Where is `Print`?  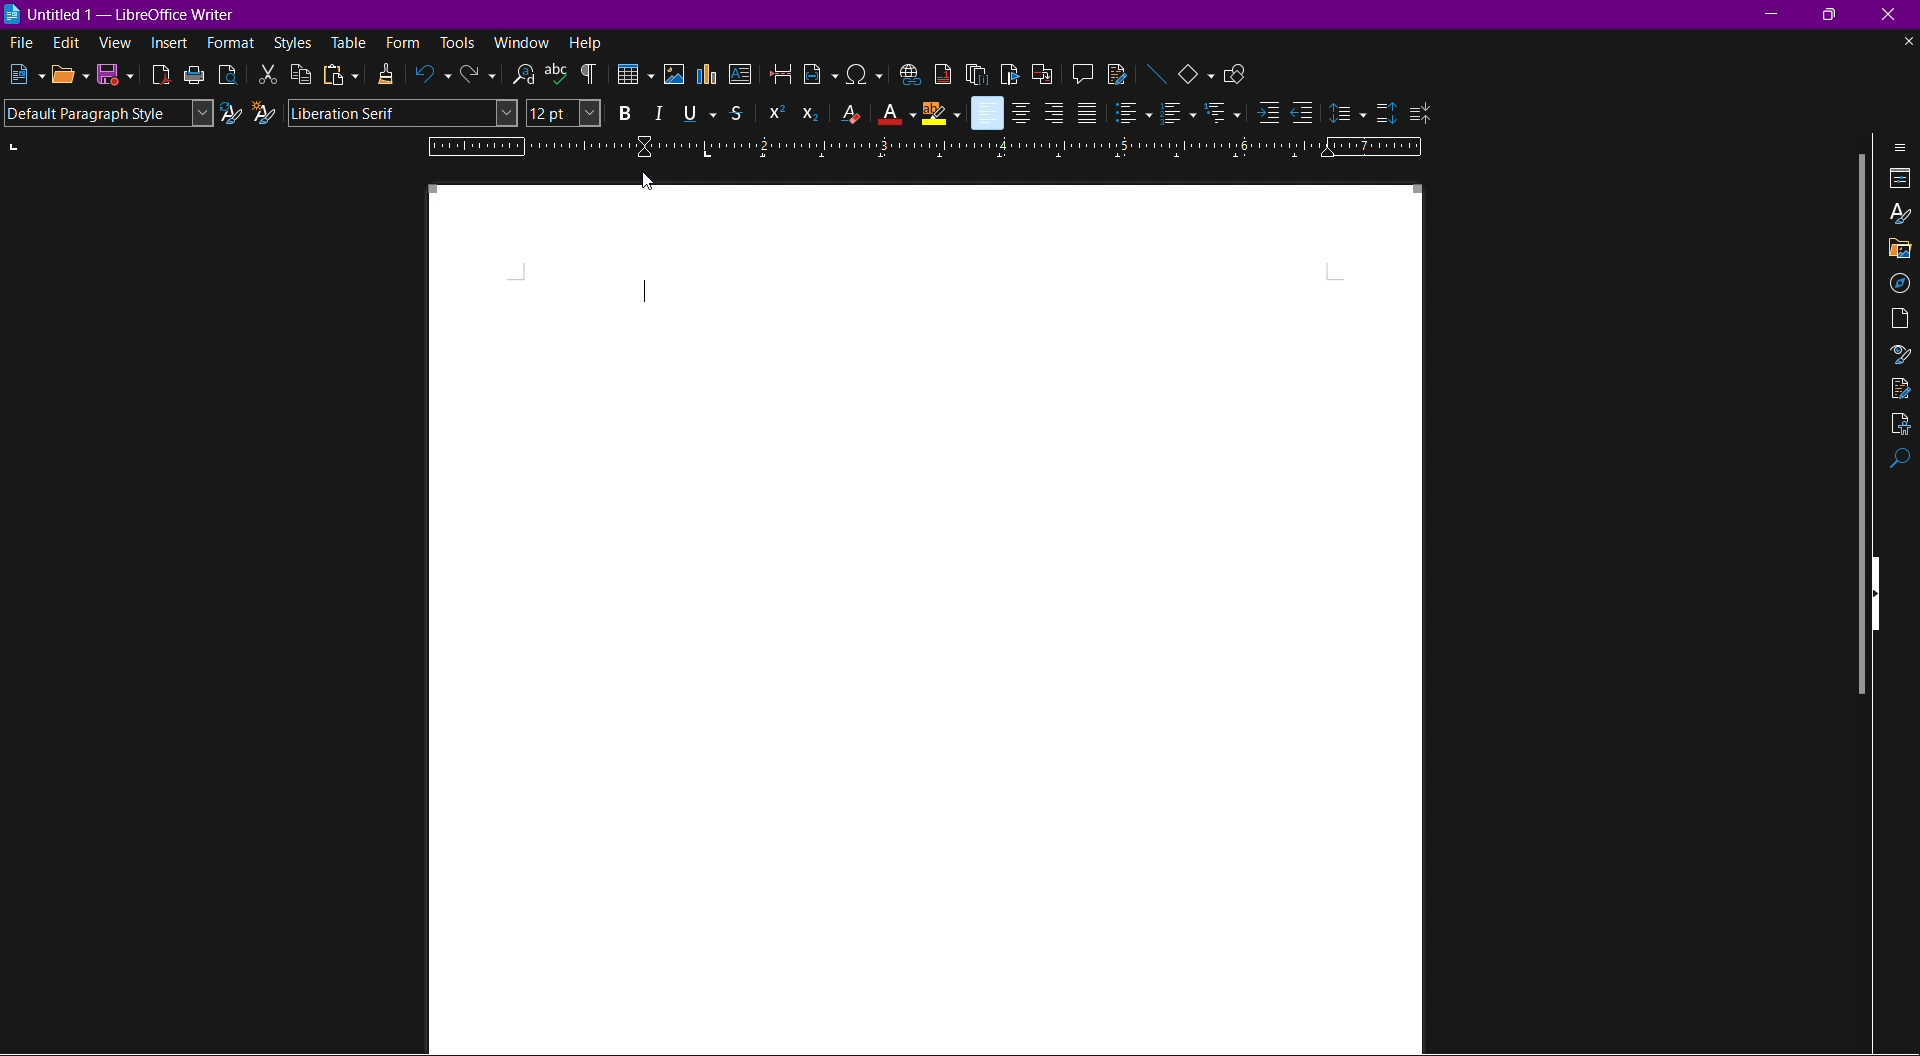
Print is located at coordinates (195, 75).